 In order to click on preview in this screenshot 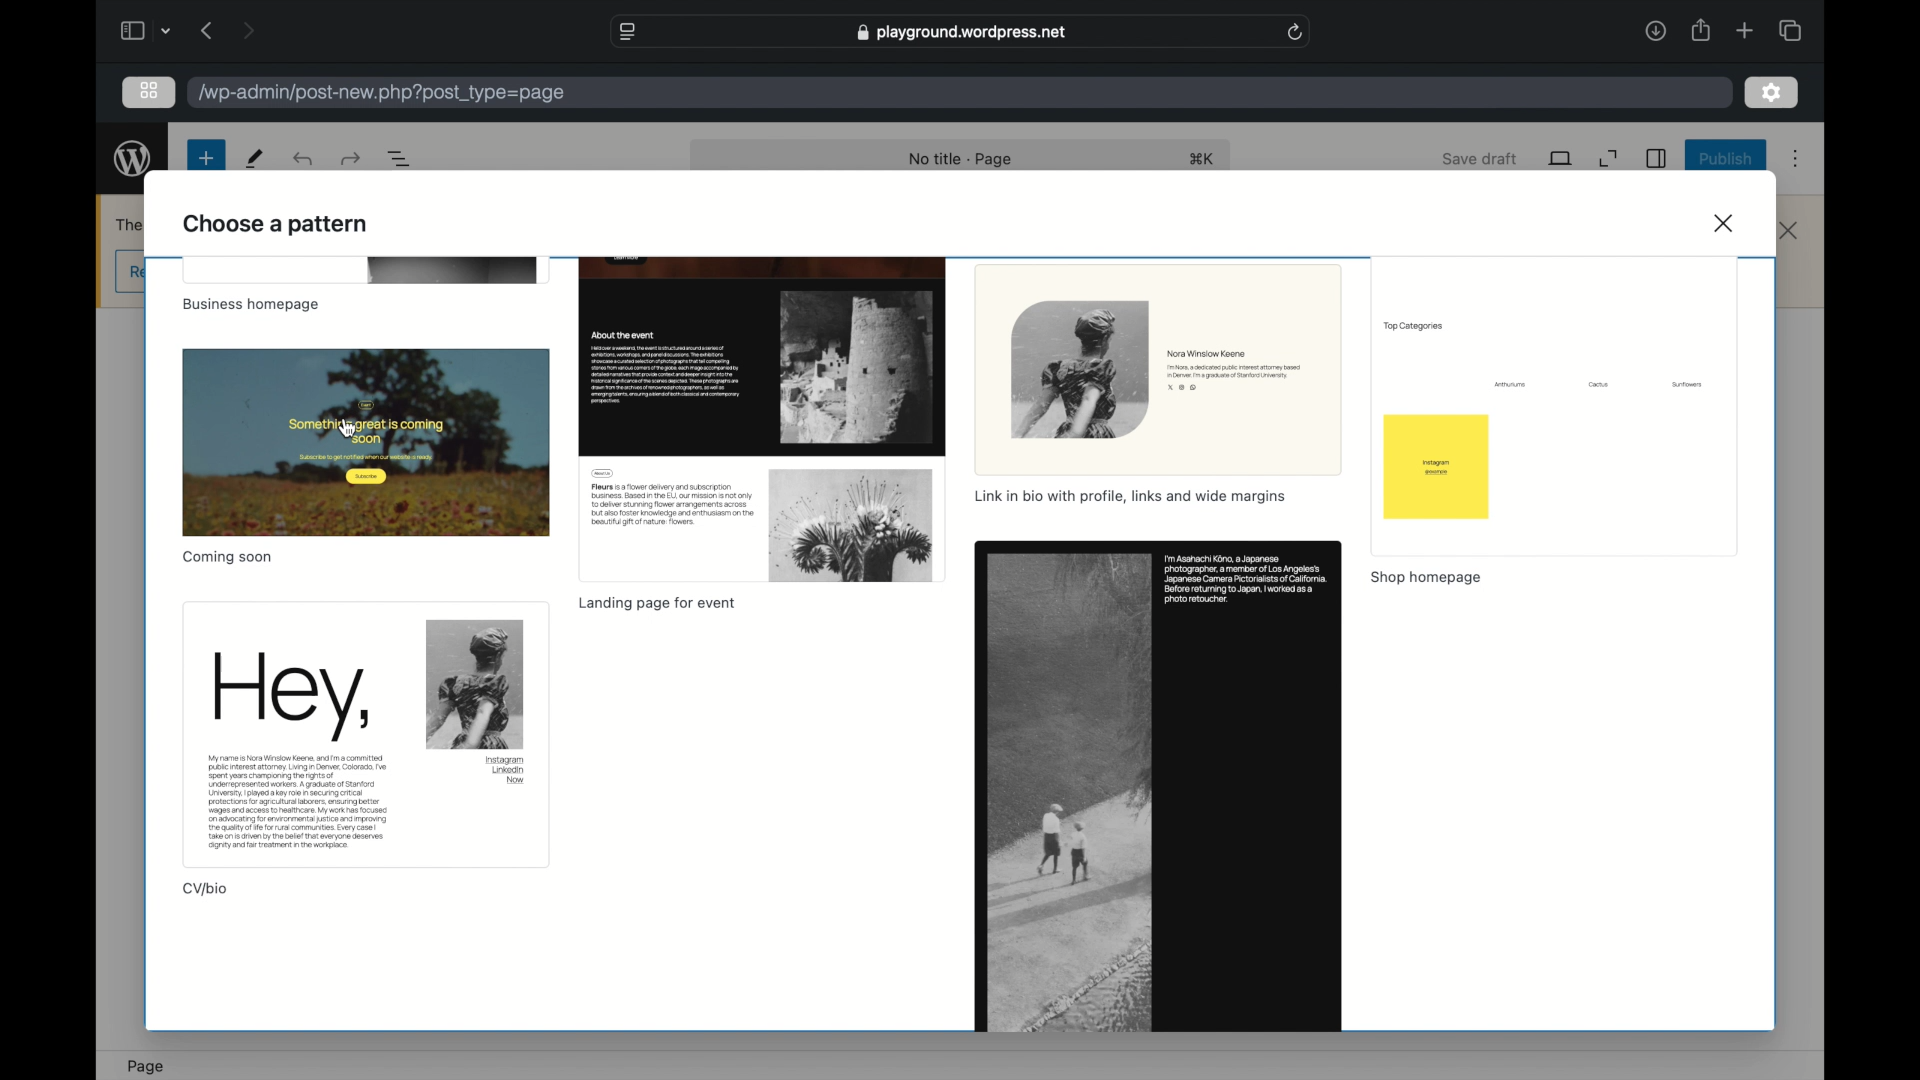, I will do `click(1159, 786)`.